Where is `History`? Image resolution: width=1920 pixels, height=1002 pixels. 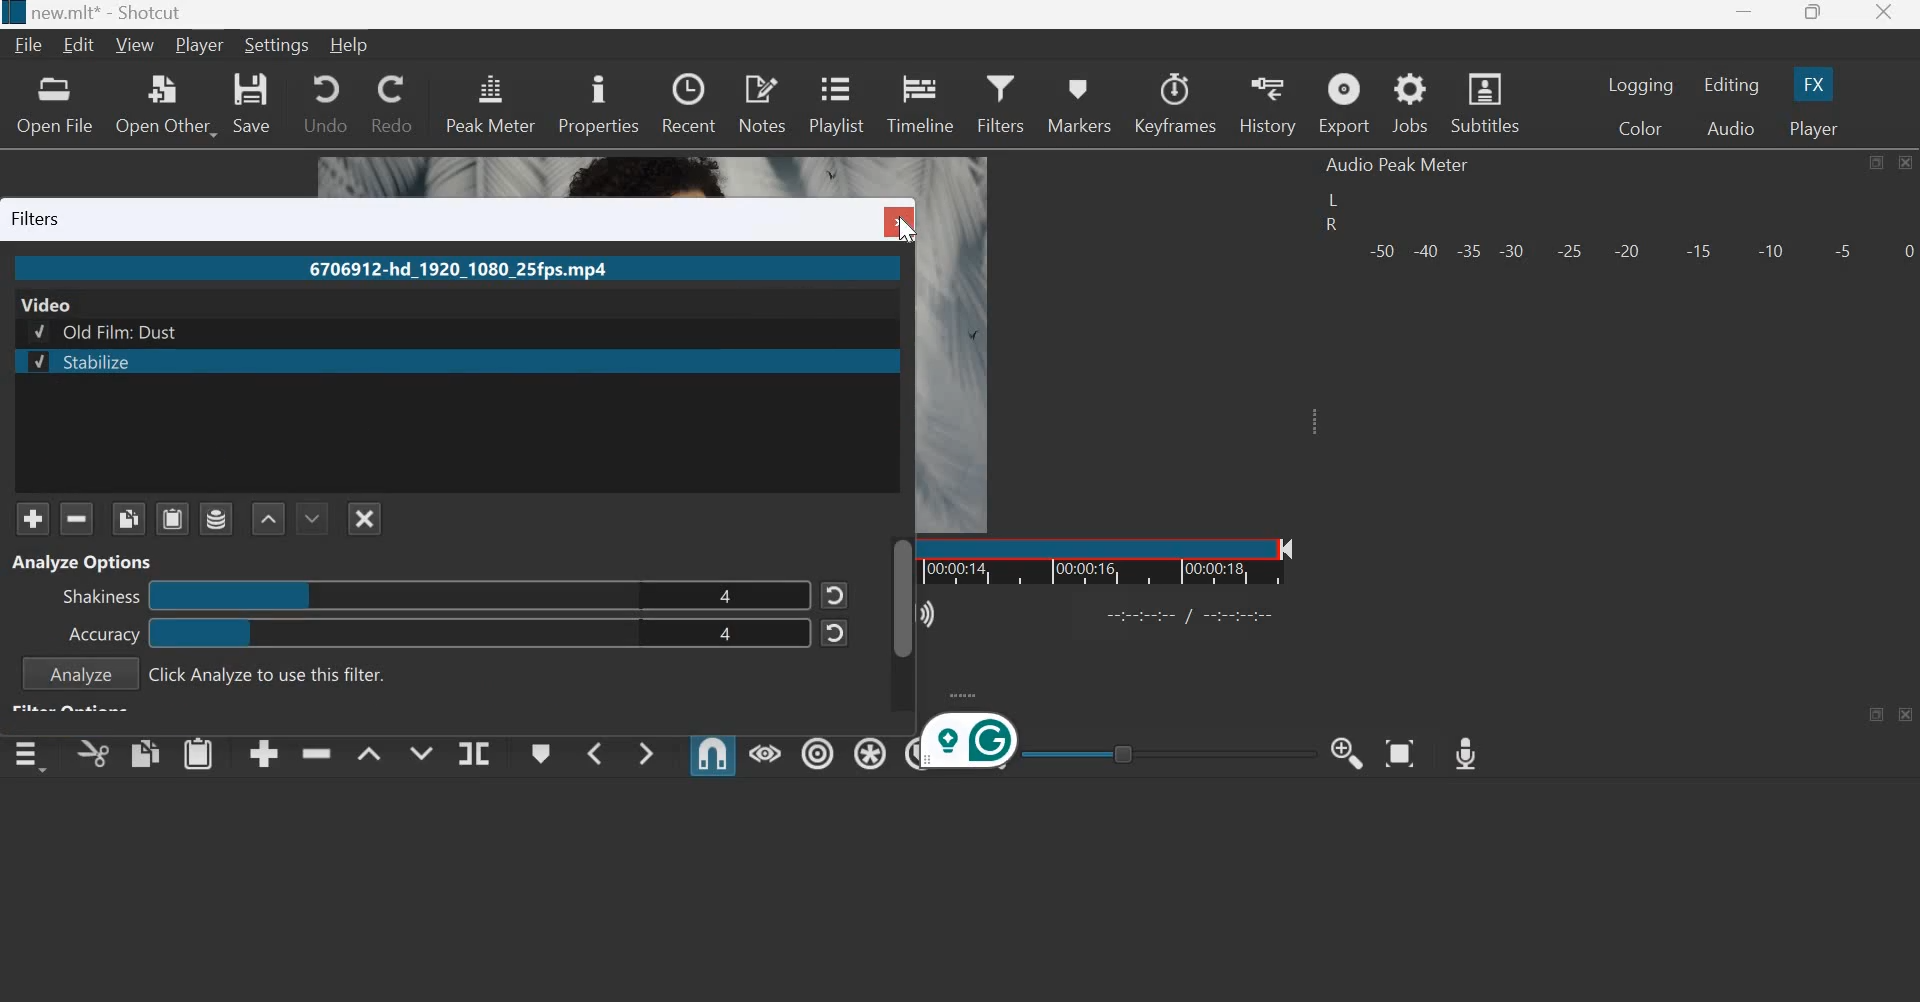
History is located at coordinates (1269, 104).